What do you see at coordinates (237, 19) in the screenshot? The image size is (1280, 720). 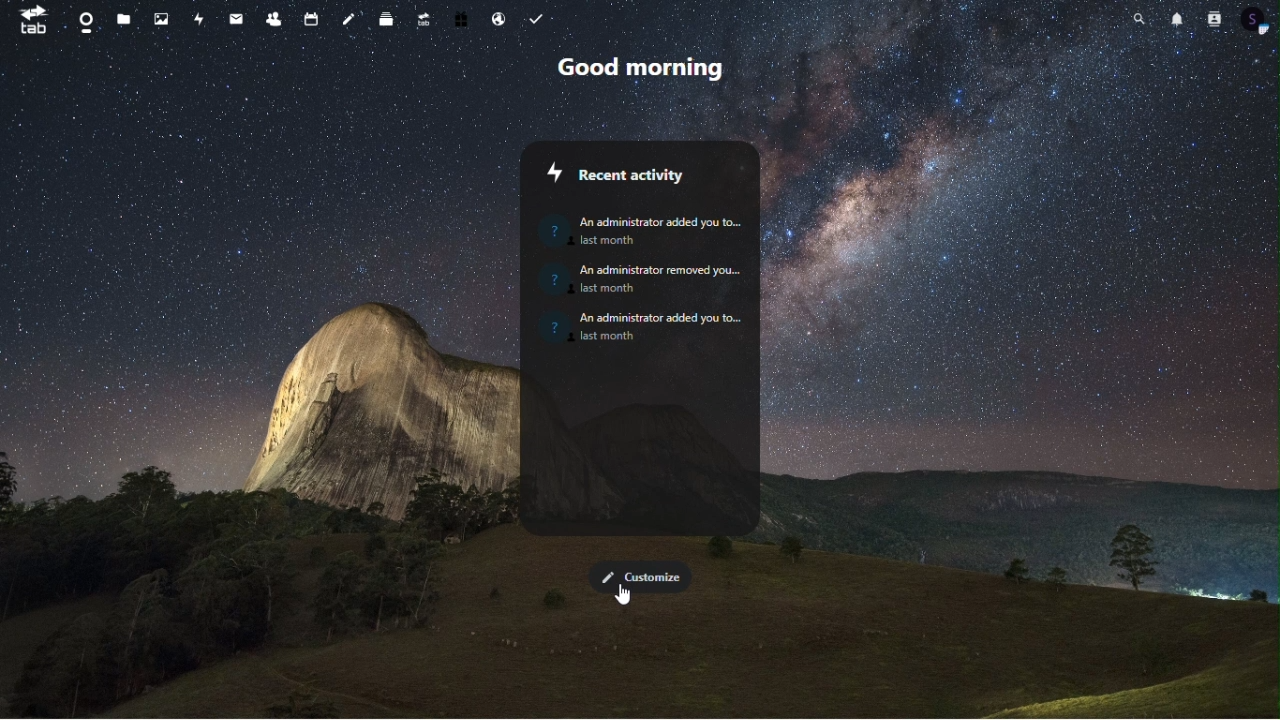 I see `mail` at bounding box center [237, 19].